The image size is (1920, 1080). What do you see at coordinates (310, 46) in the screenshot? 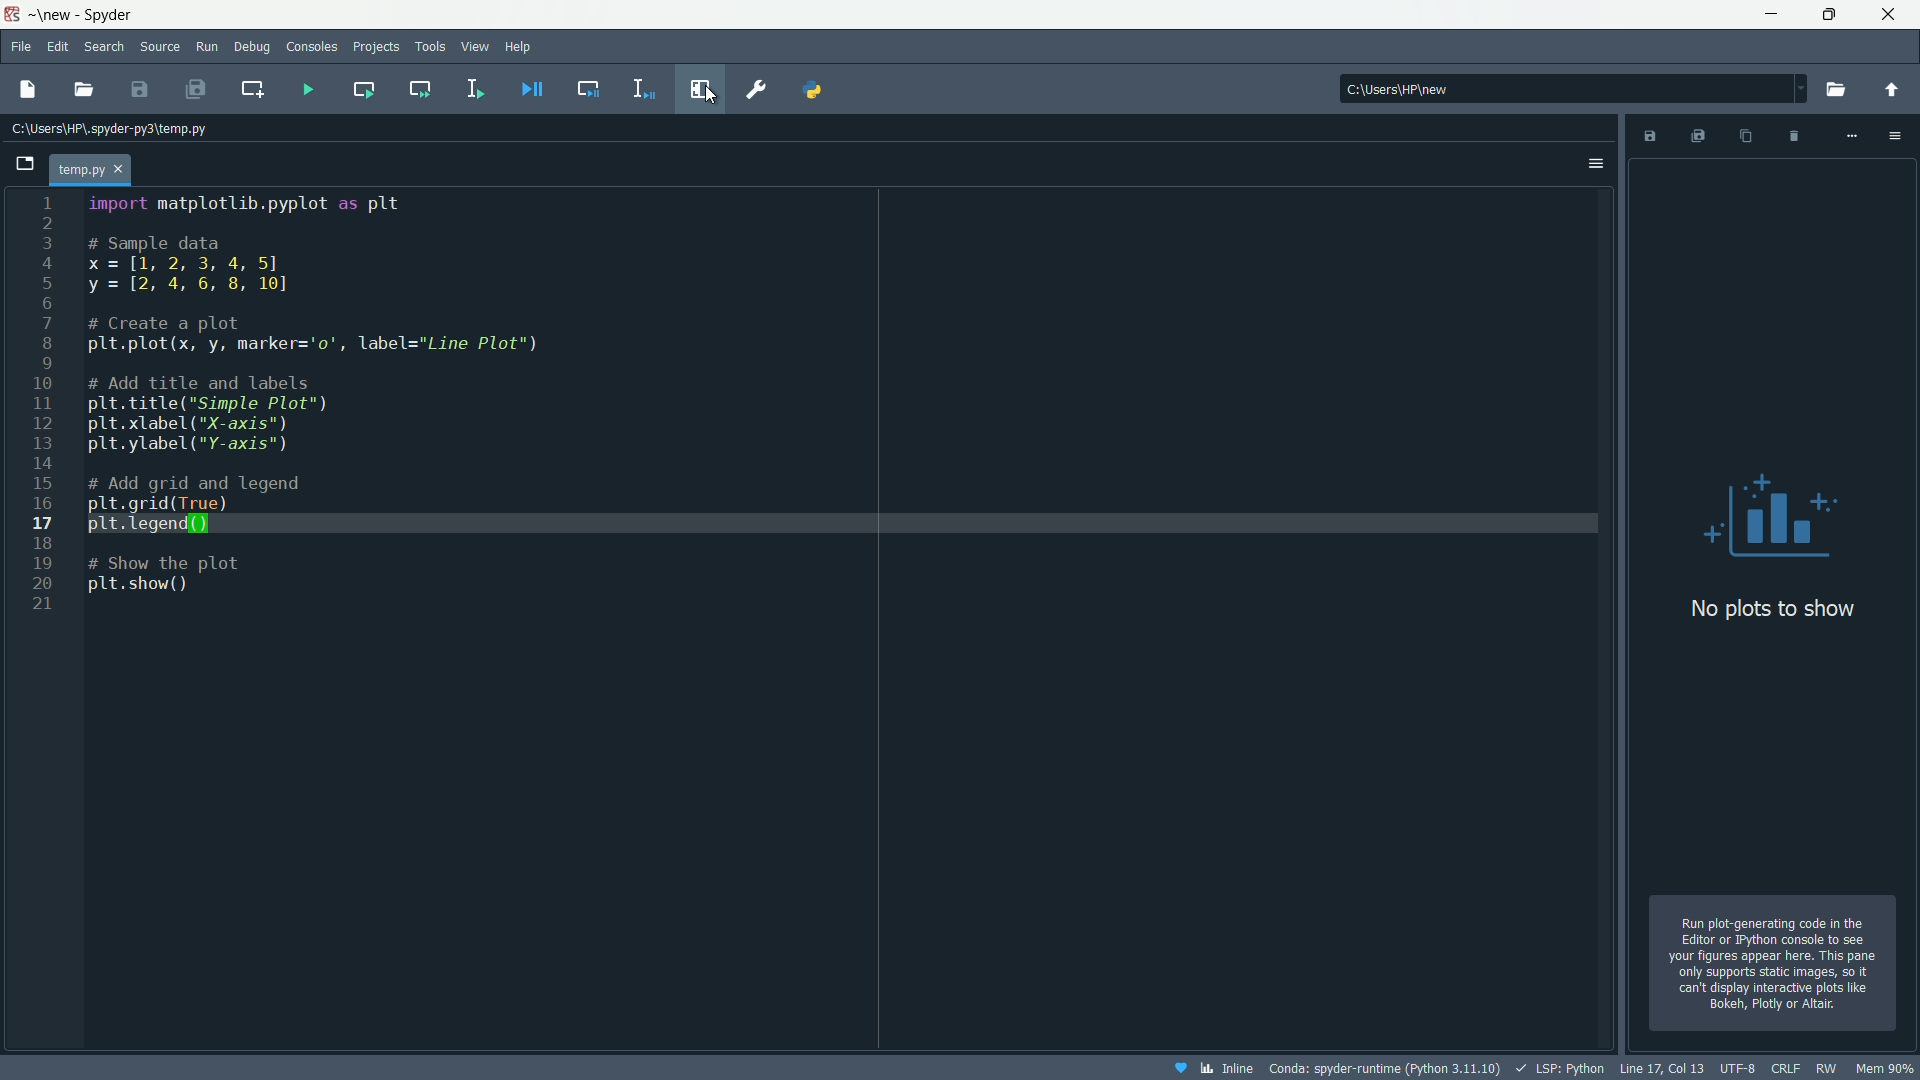
I see `consoles` at bounding box center [310, 46].